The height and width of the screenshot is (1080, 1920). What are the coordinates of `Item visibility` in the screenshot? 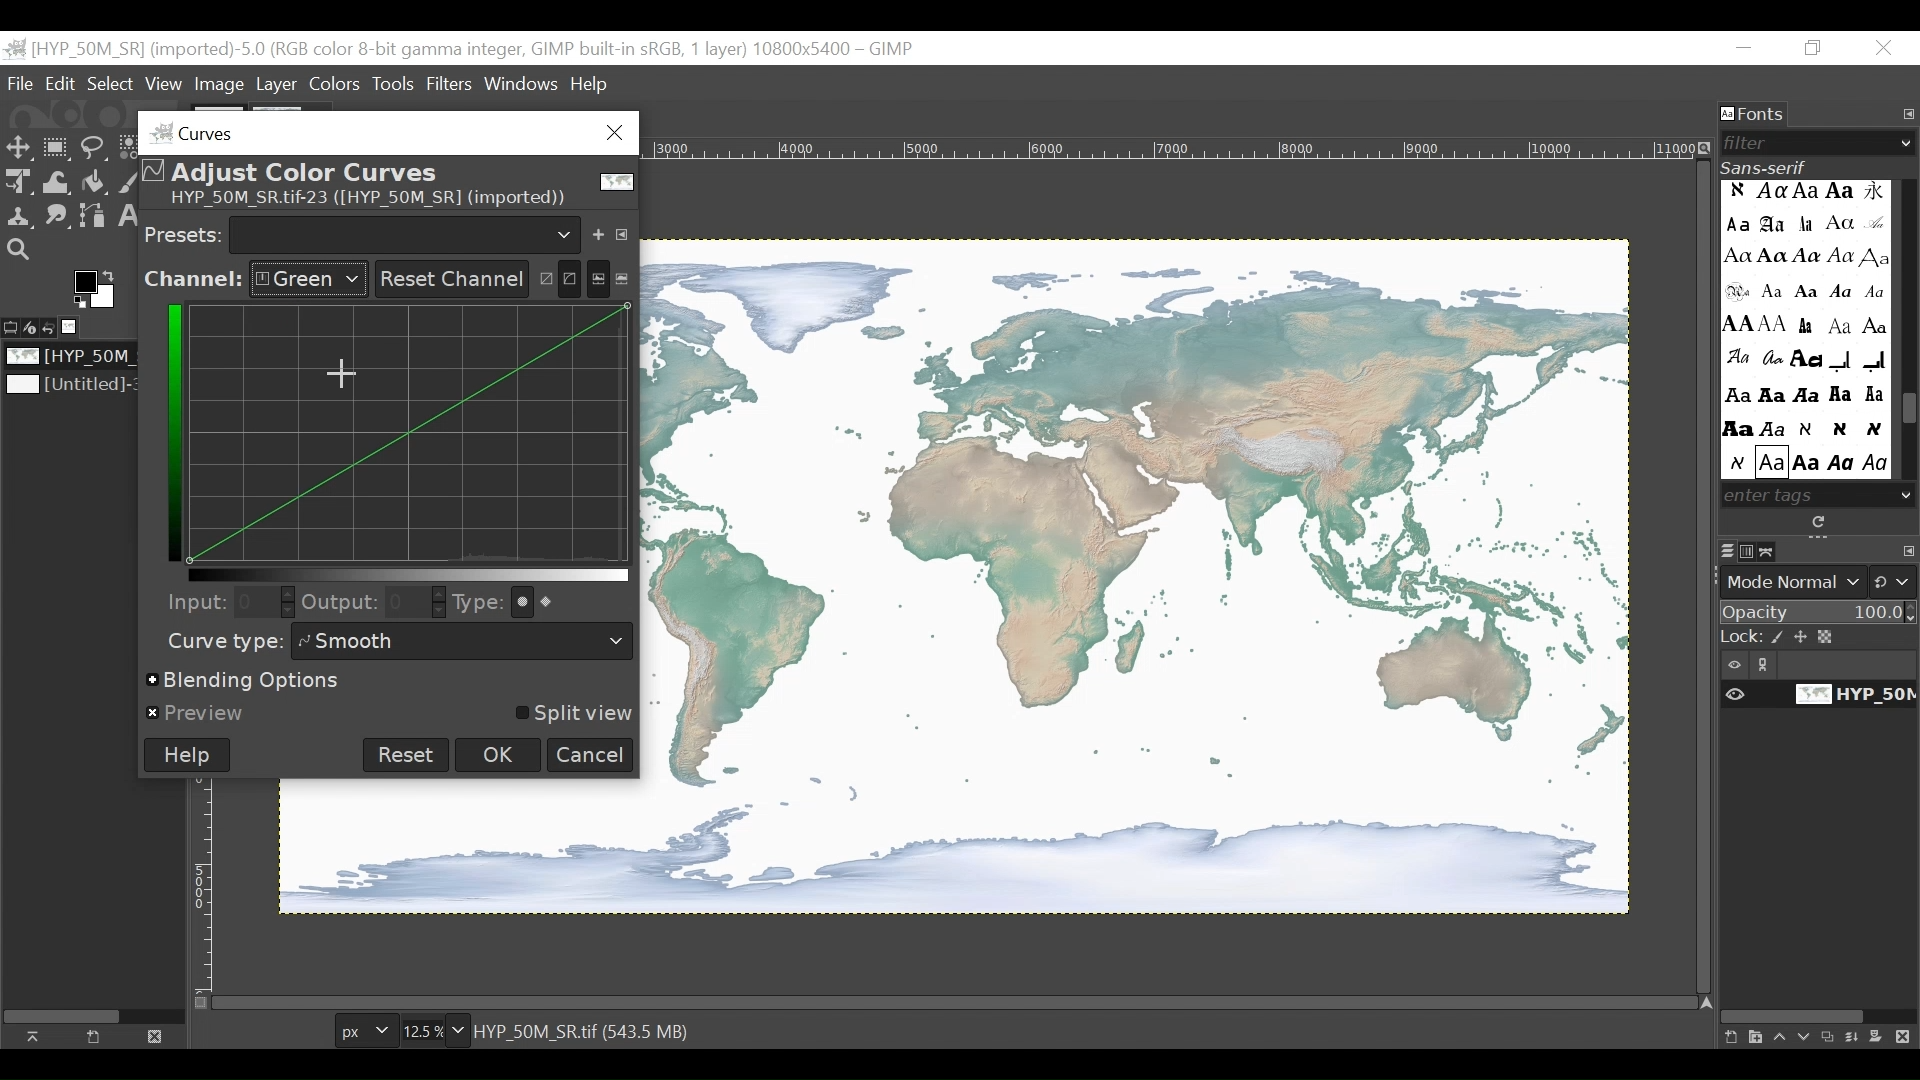 It's located at (1819, 665).